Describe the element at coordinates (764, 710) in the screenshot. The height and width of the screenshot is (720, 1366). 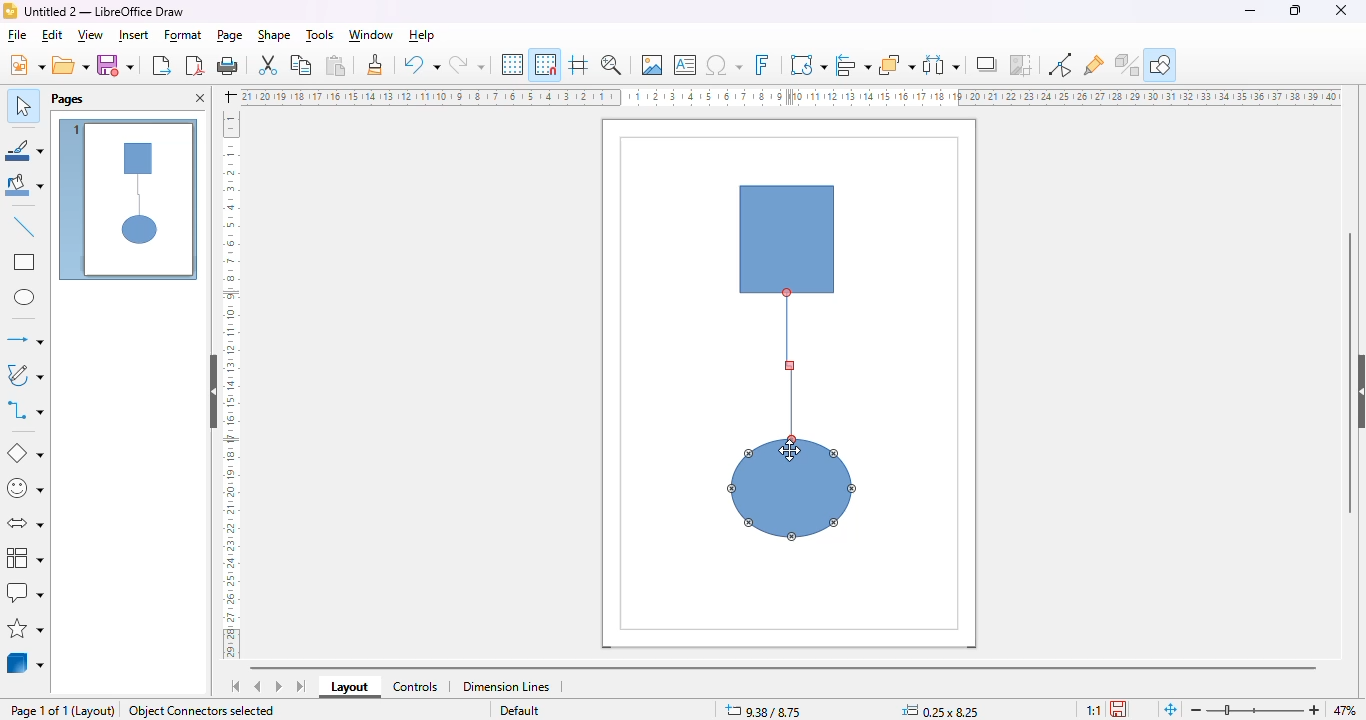
I see `9.38/8.75` at that location.